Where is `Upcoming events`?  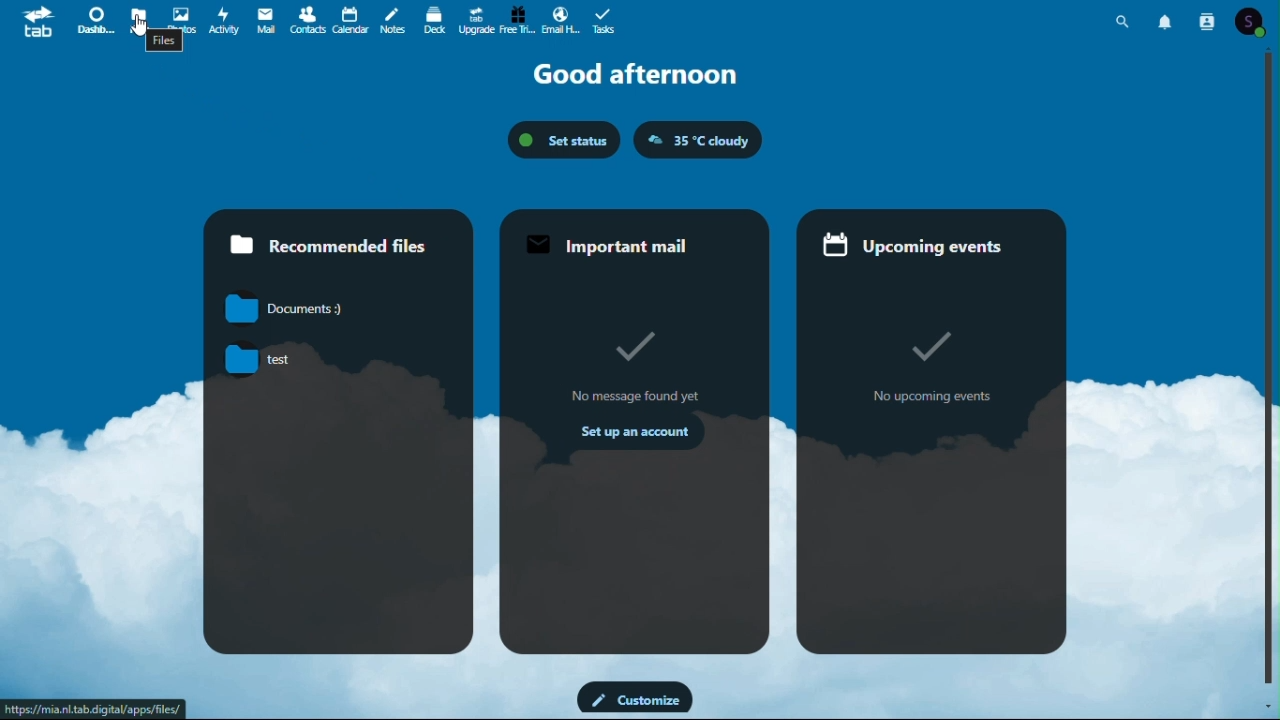 Upcoming events is located at coordinates (930, 238).